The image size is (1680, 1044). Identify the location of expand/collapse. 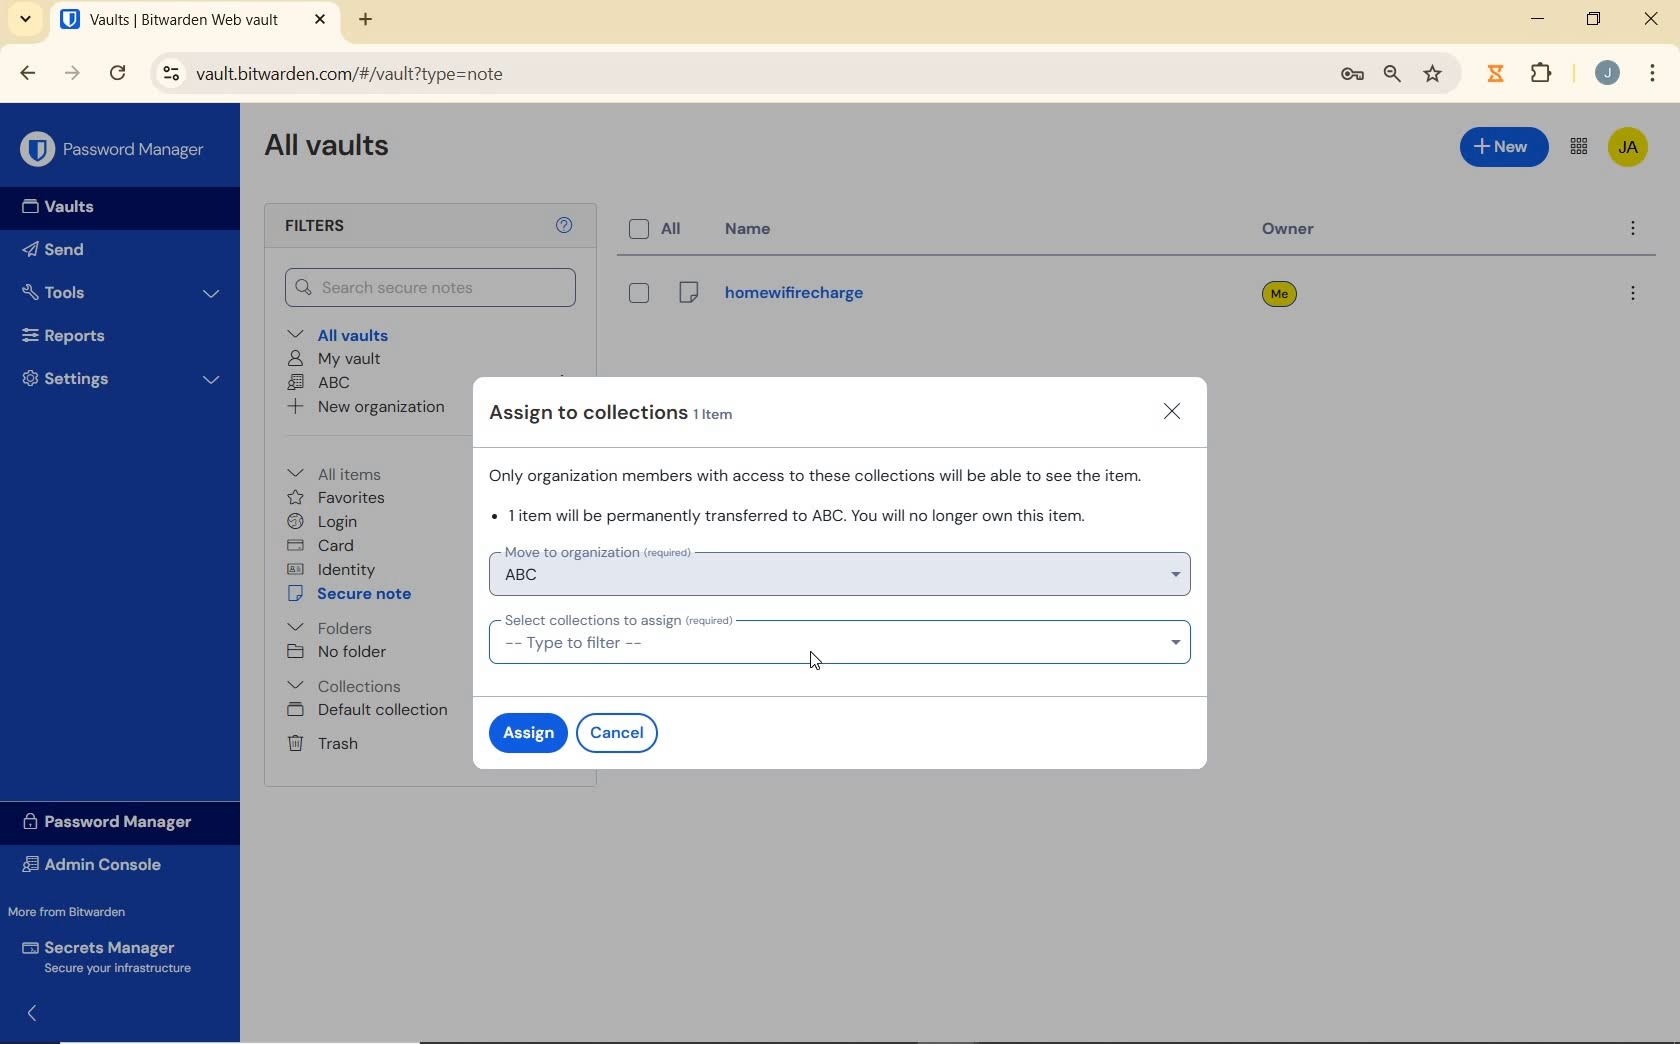
(26, 1017).